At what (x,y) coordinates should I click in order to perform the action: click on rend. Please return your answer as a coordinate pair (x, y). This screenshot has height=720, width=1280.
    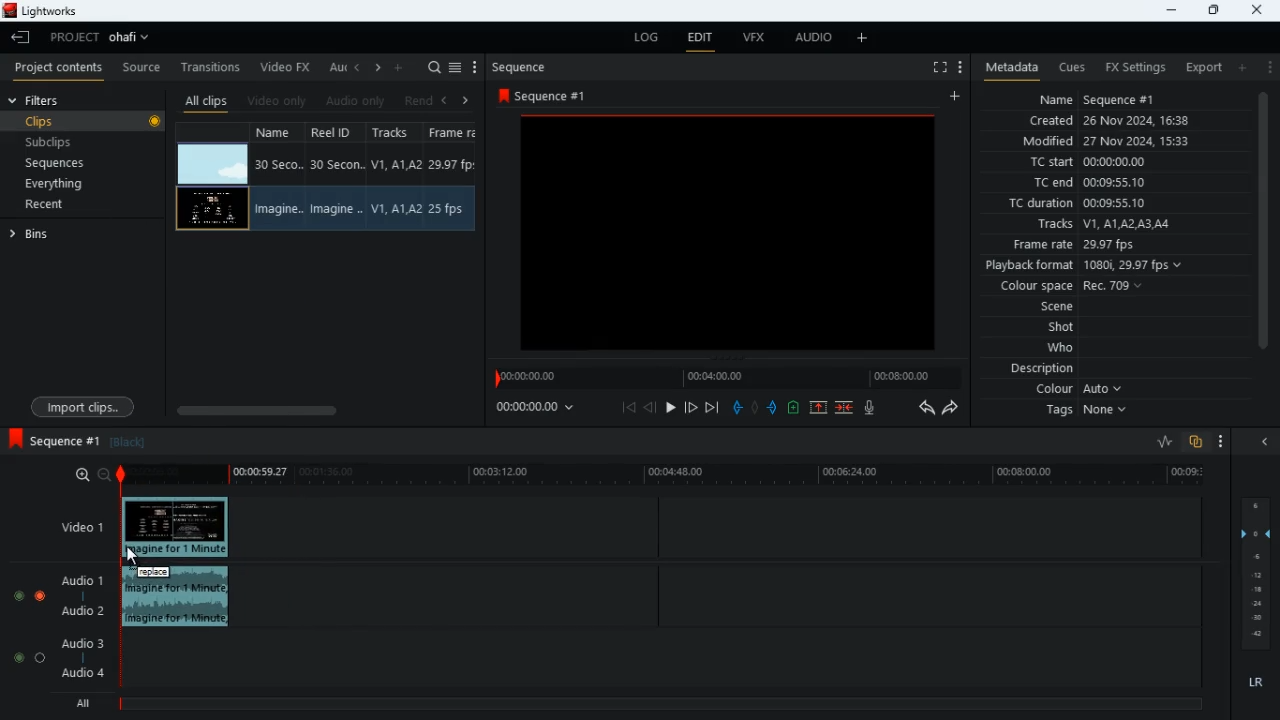
    Looking at the image, I should click on (420, 100).